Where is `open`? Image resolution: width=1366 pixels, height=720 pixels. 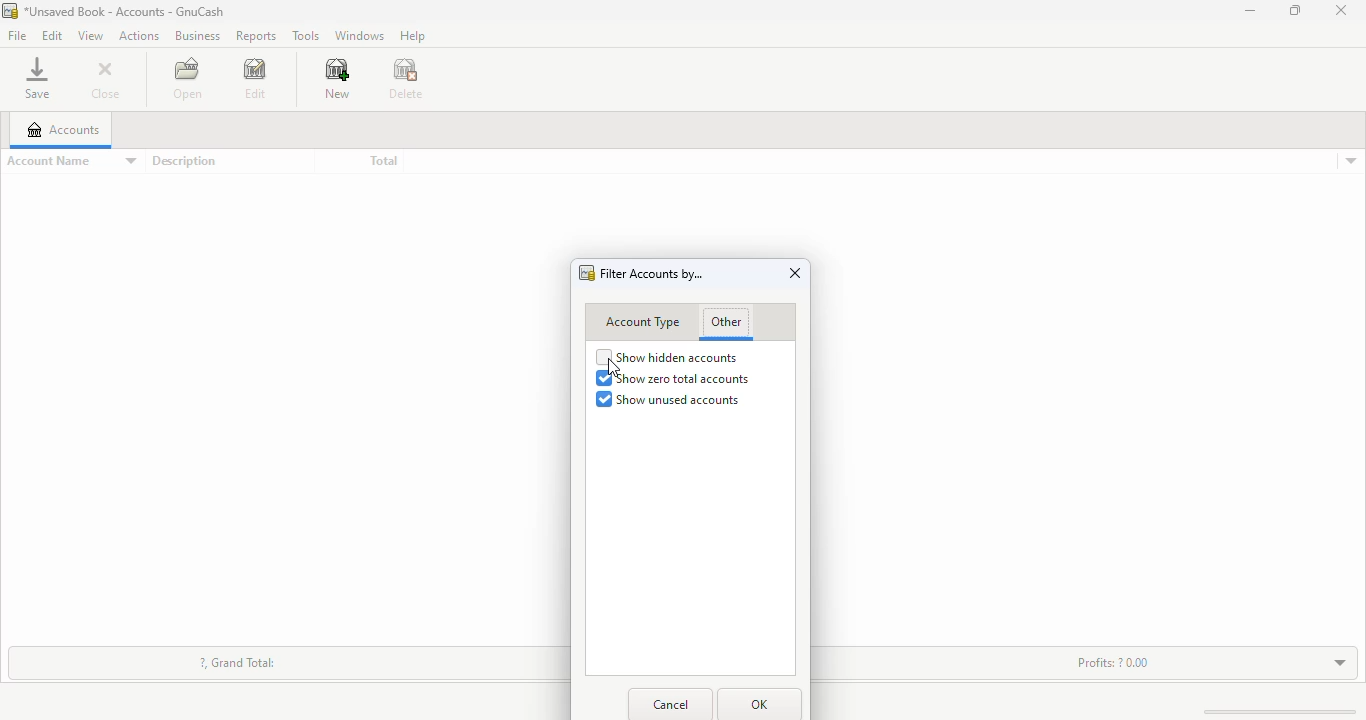 open is located at coordinates (187, 78).